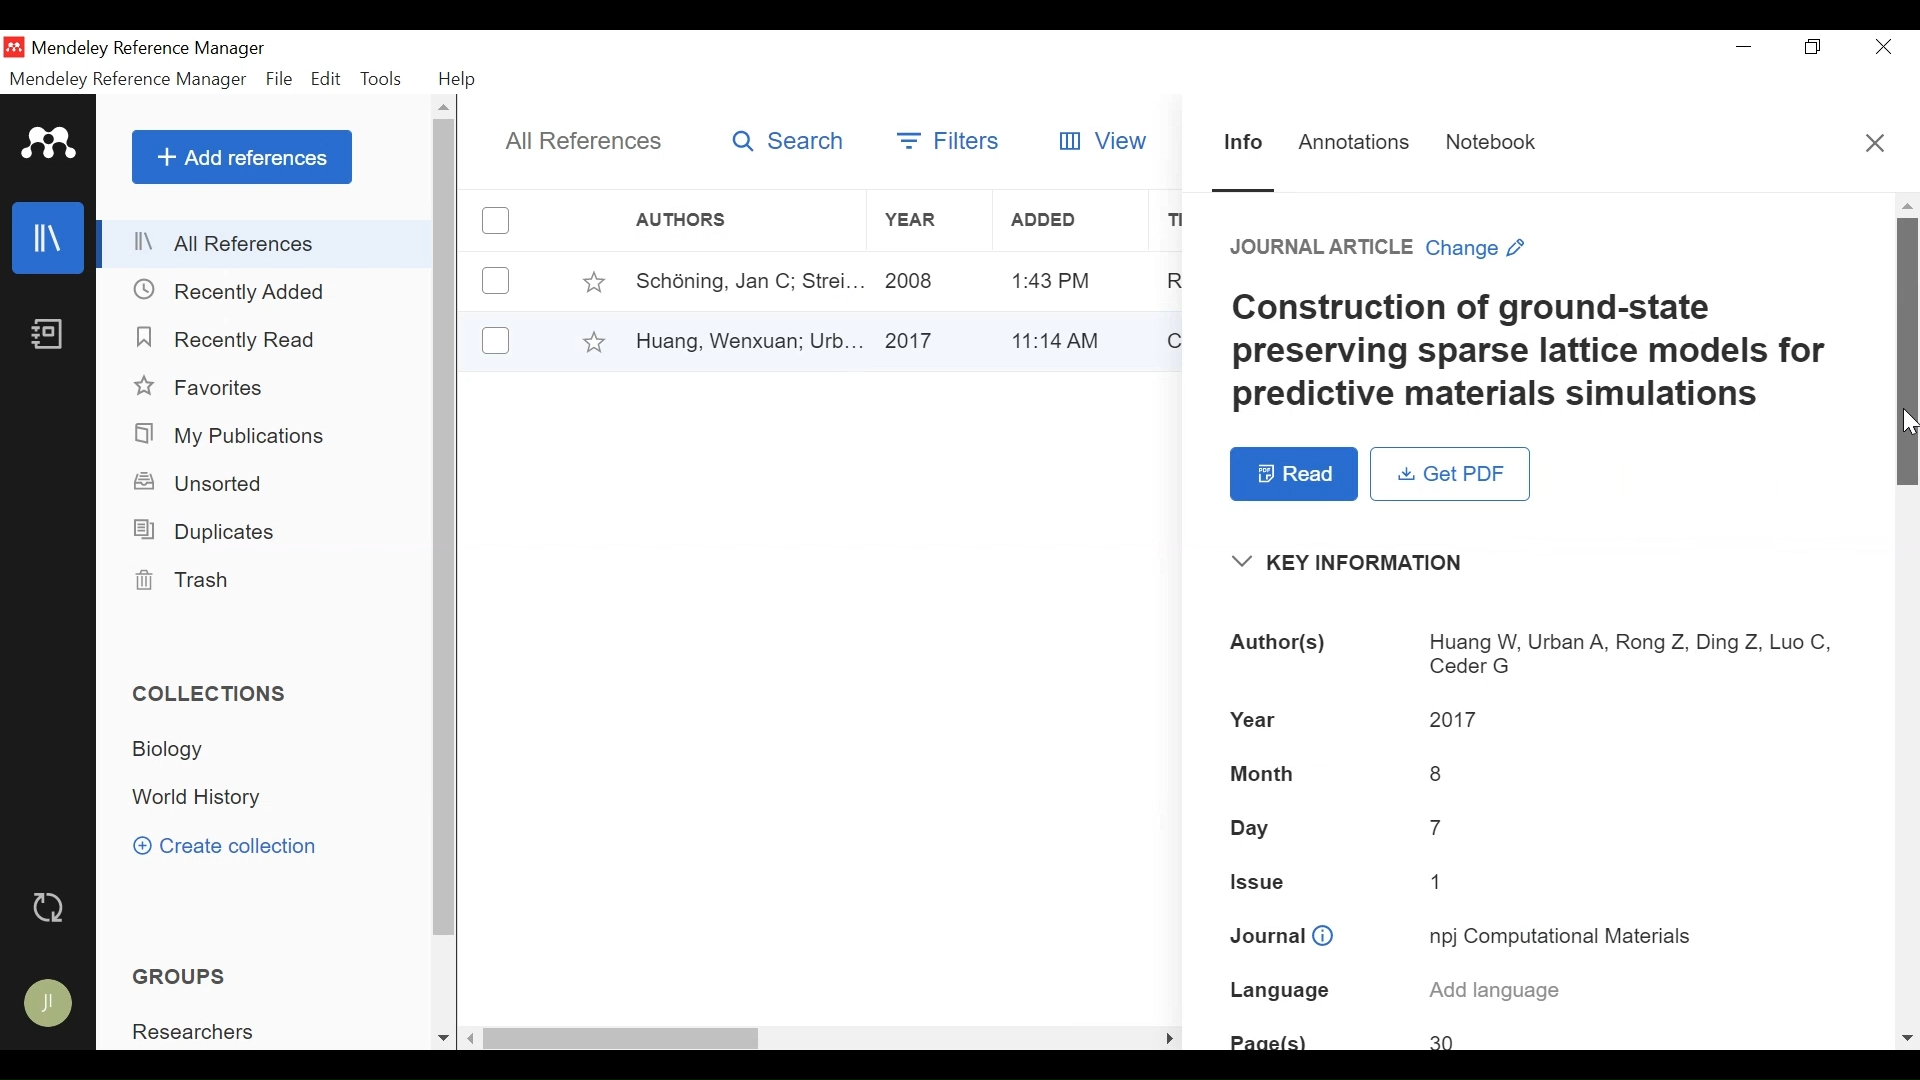 This screenshot has height=1080, width=1920. What do you see at coordinates (47, 333) in the screenshot?
I see `Notebook` at bounding box center [47, 333].